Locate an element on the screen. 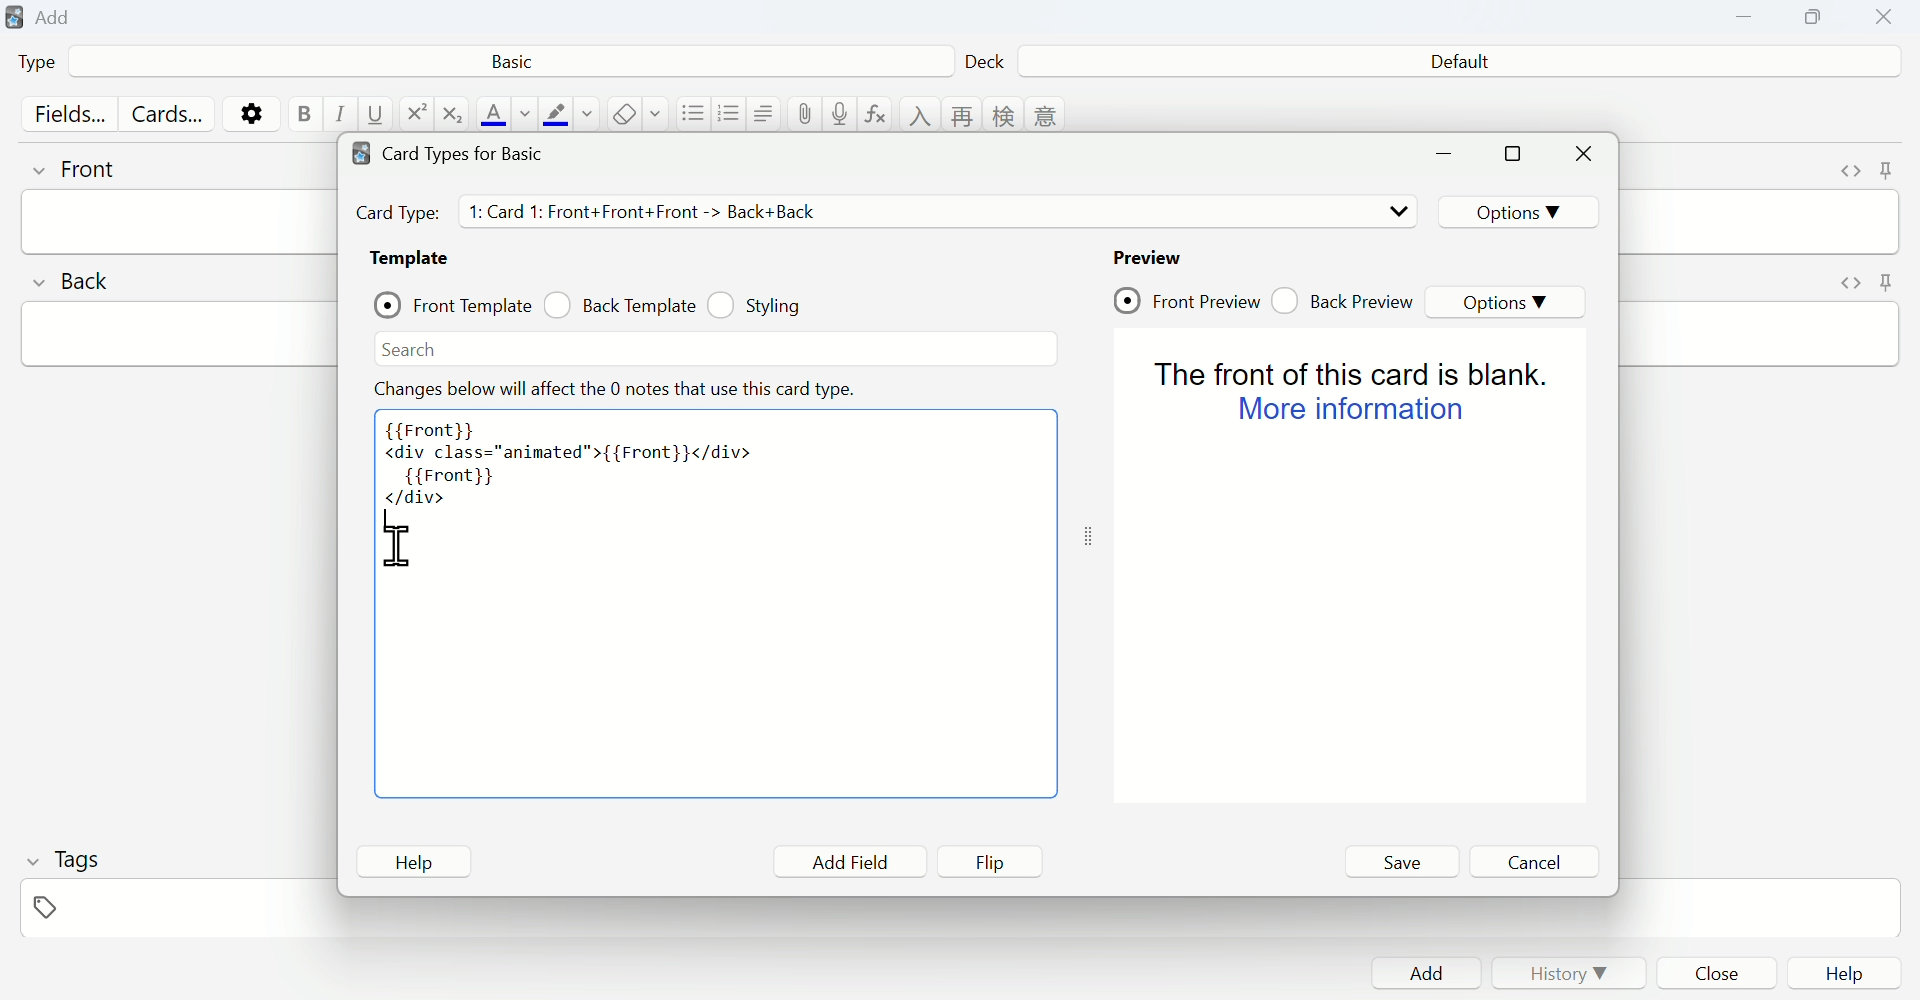 Image resolution: width=1920 pixels, height=1000 pixels. tags is located at coordinates (174, 909).